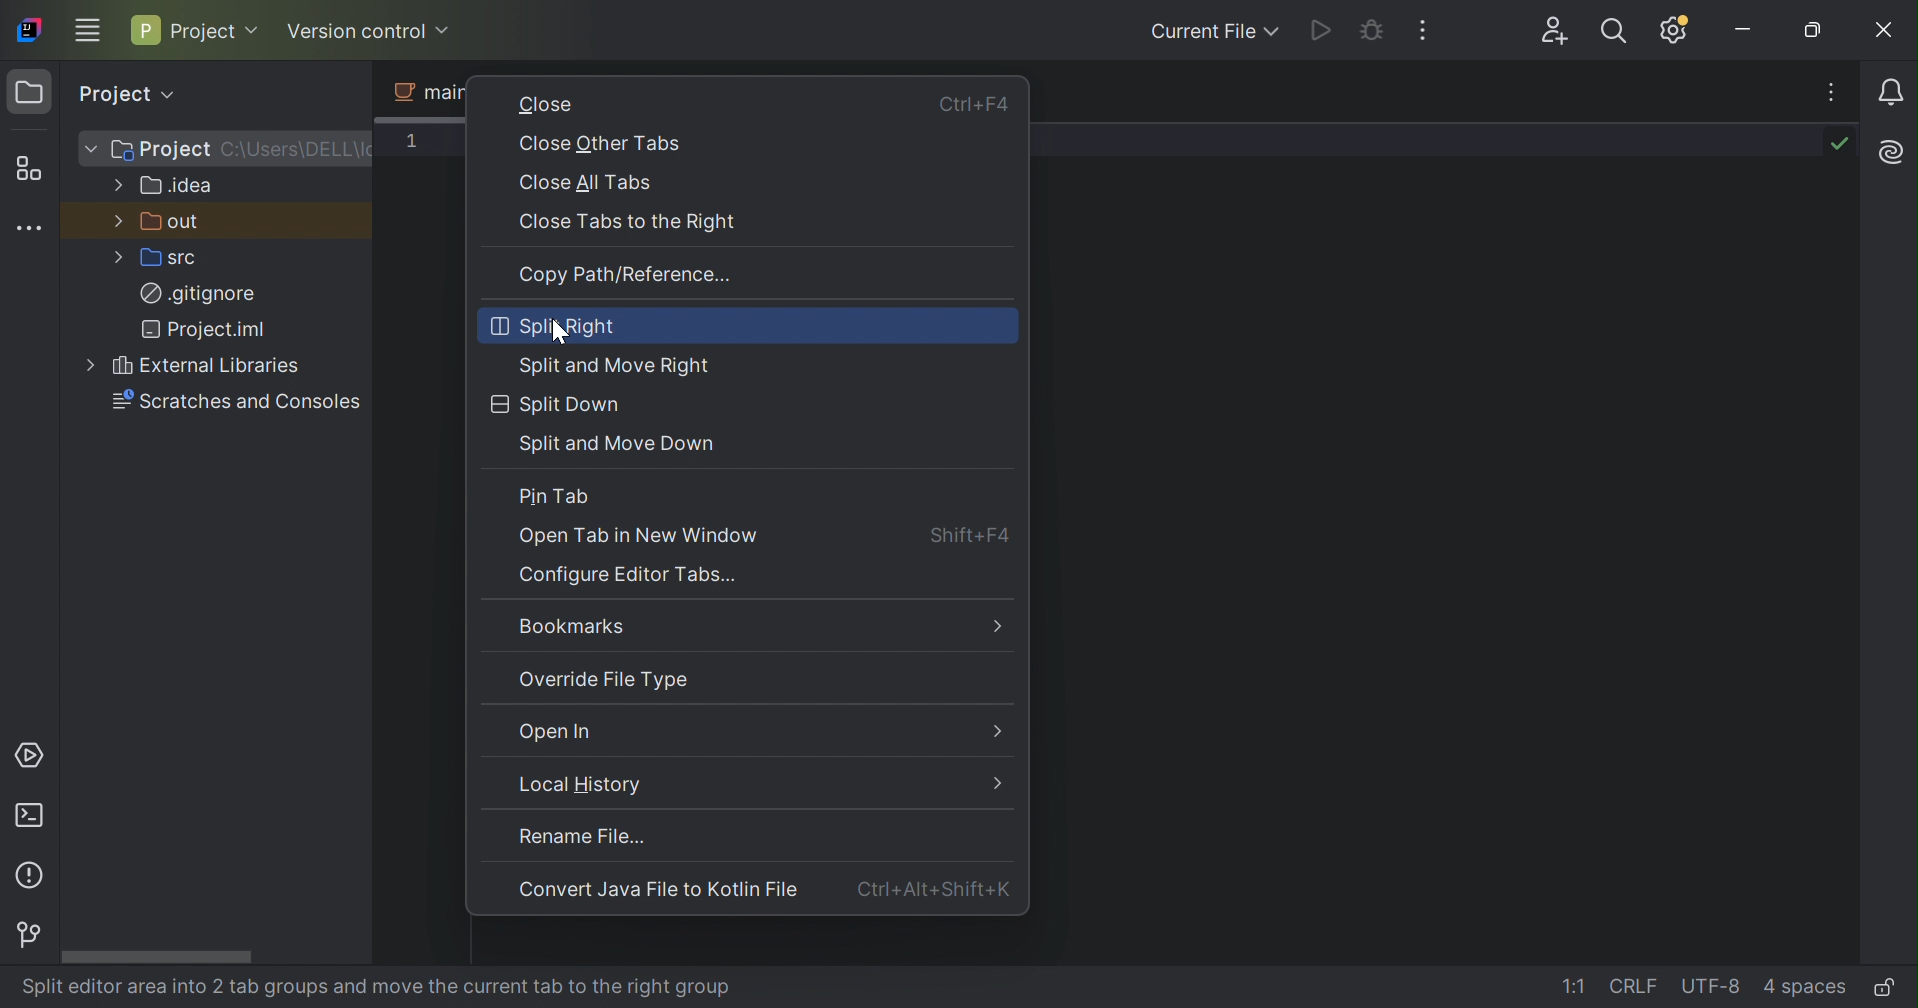 The image size is (1918, 1008). I want to click on Terminal, so click(35, 817).